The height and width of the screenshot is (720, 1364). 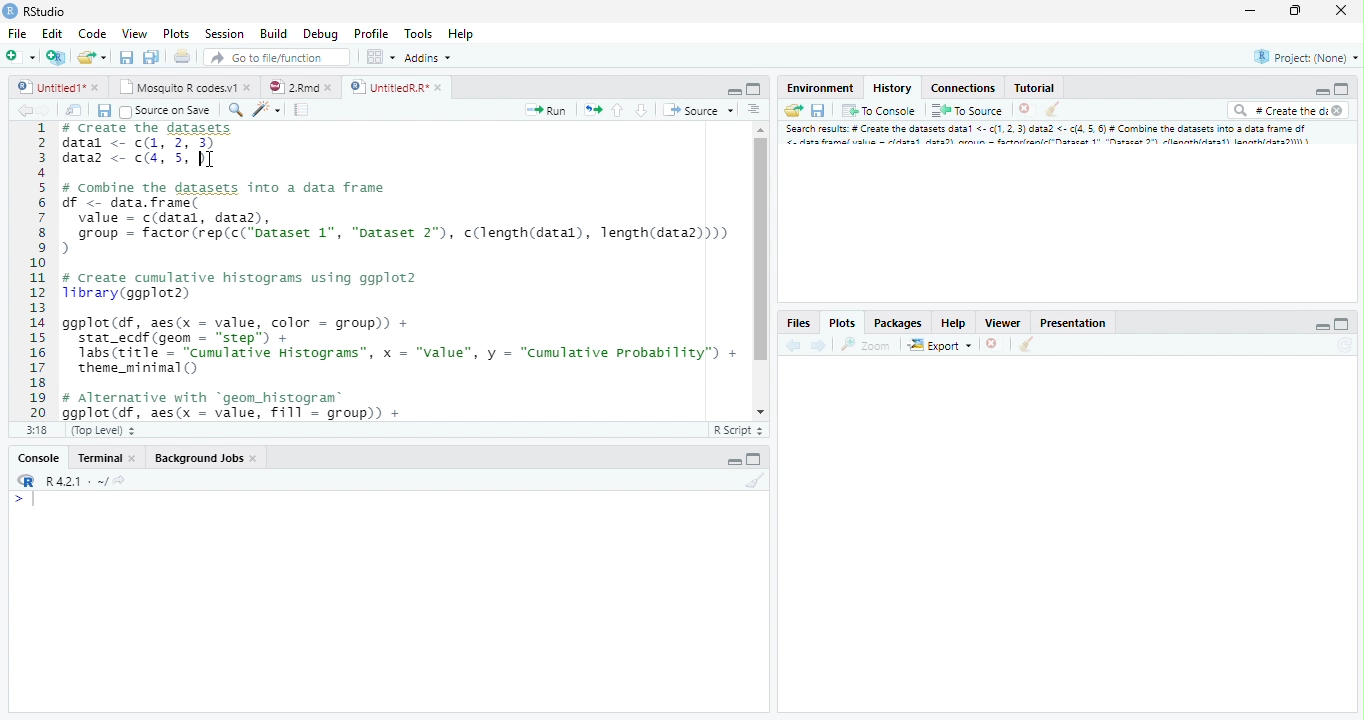 I want to click on Terminal, so click(x=107, y=457).